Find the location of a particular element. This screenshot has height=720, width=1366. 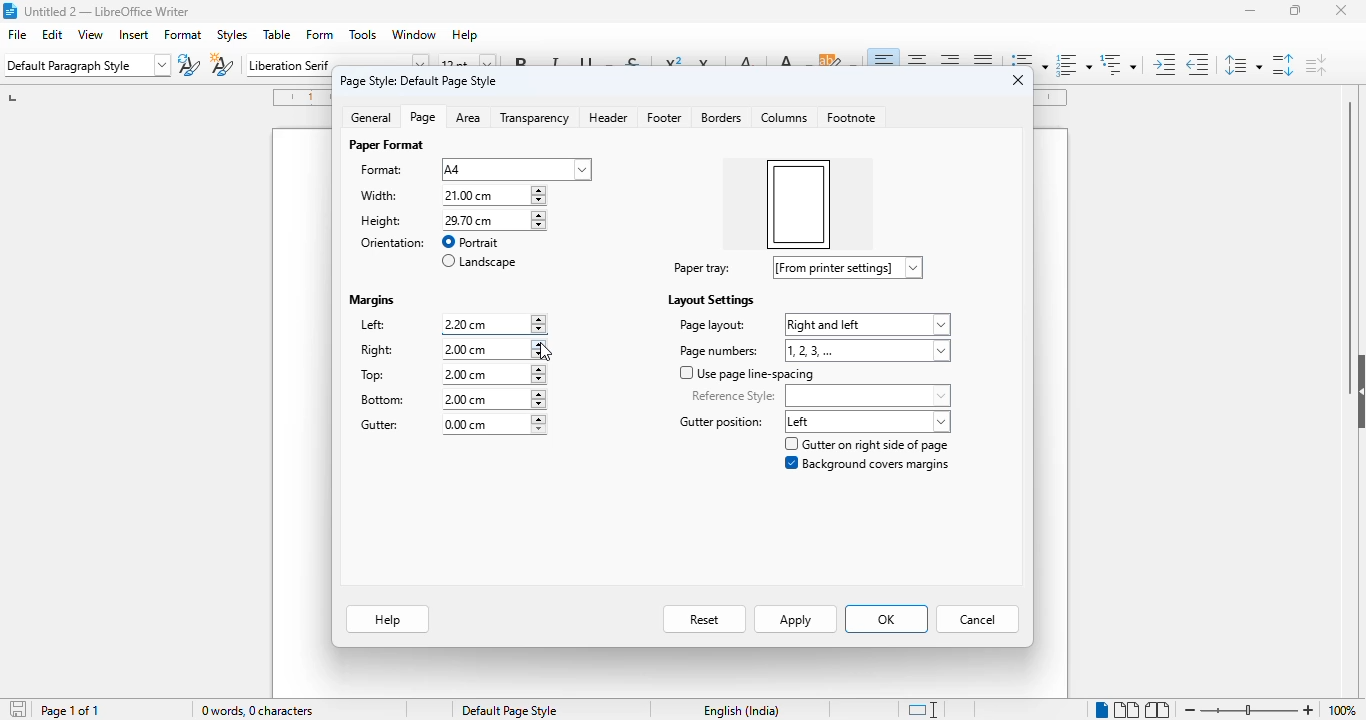

show is located at coordinates (1357, 392).